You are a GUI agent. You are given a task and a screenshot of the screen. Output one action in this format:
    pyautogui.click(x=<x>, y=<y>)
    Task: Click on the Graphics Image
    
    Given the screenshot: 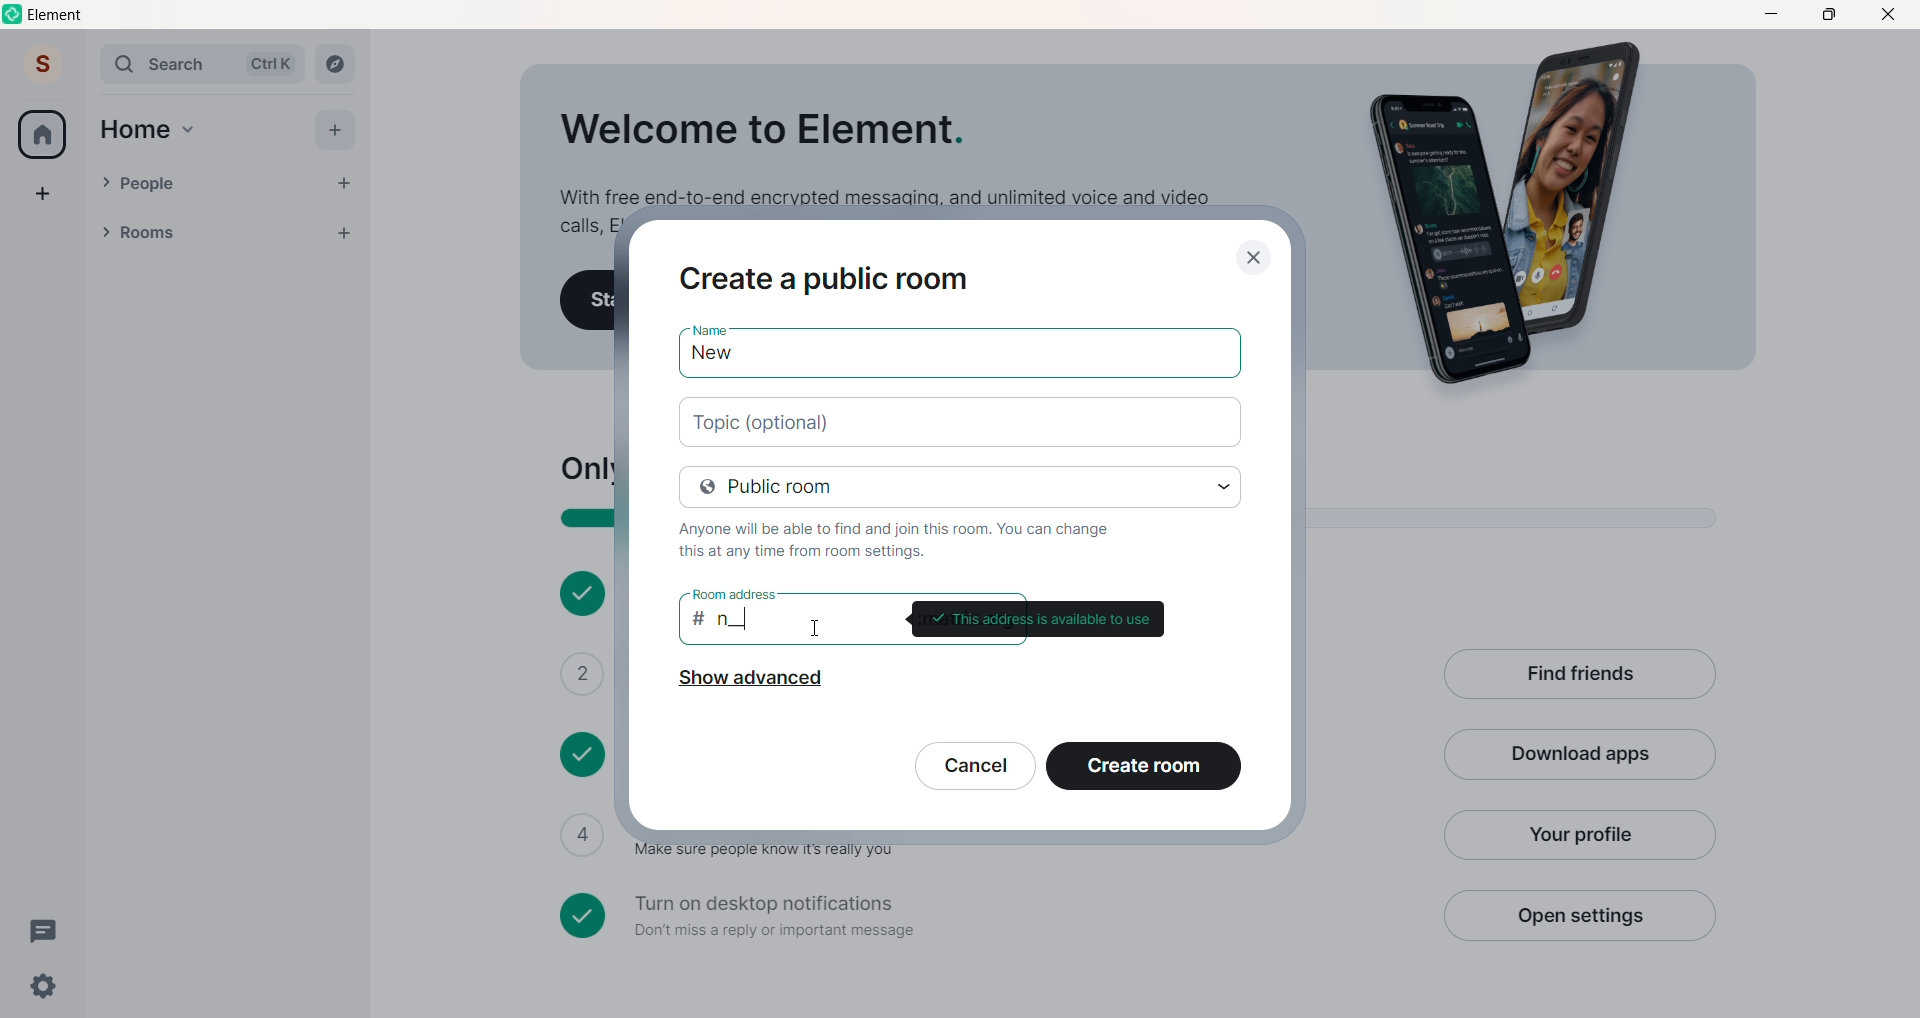 What is the action you would take?
    pyautogui.click(x=1516, y=215)
    